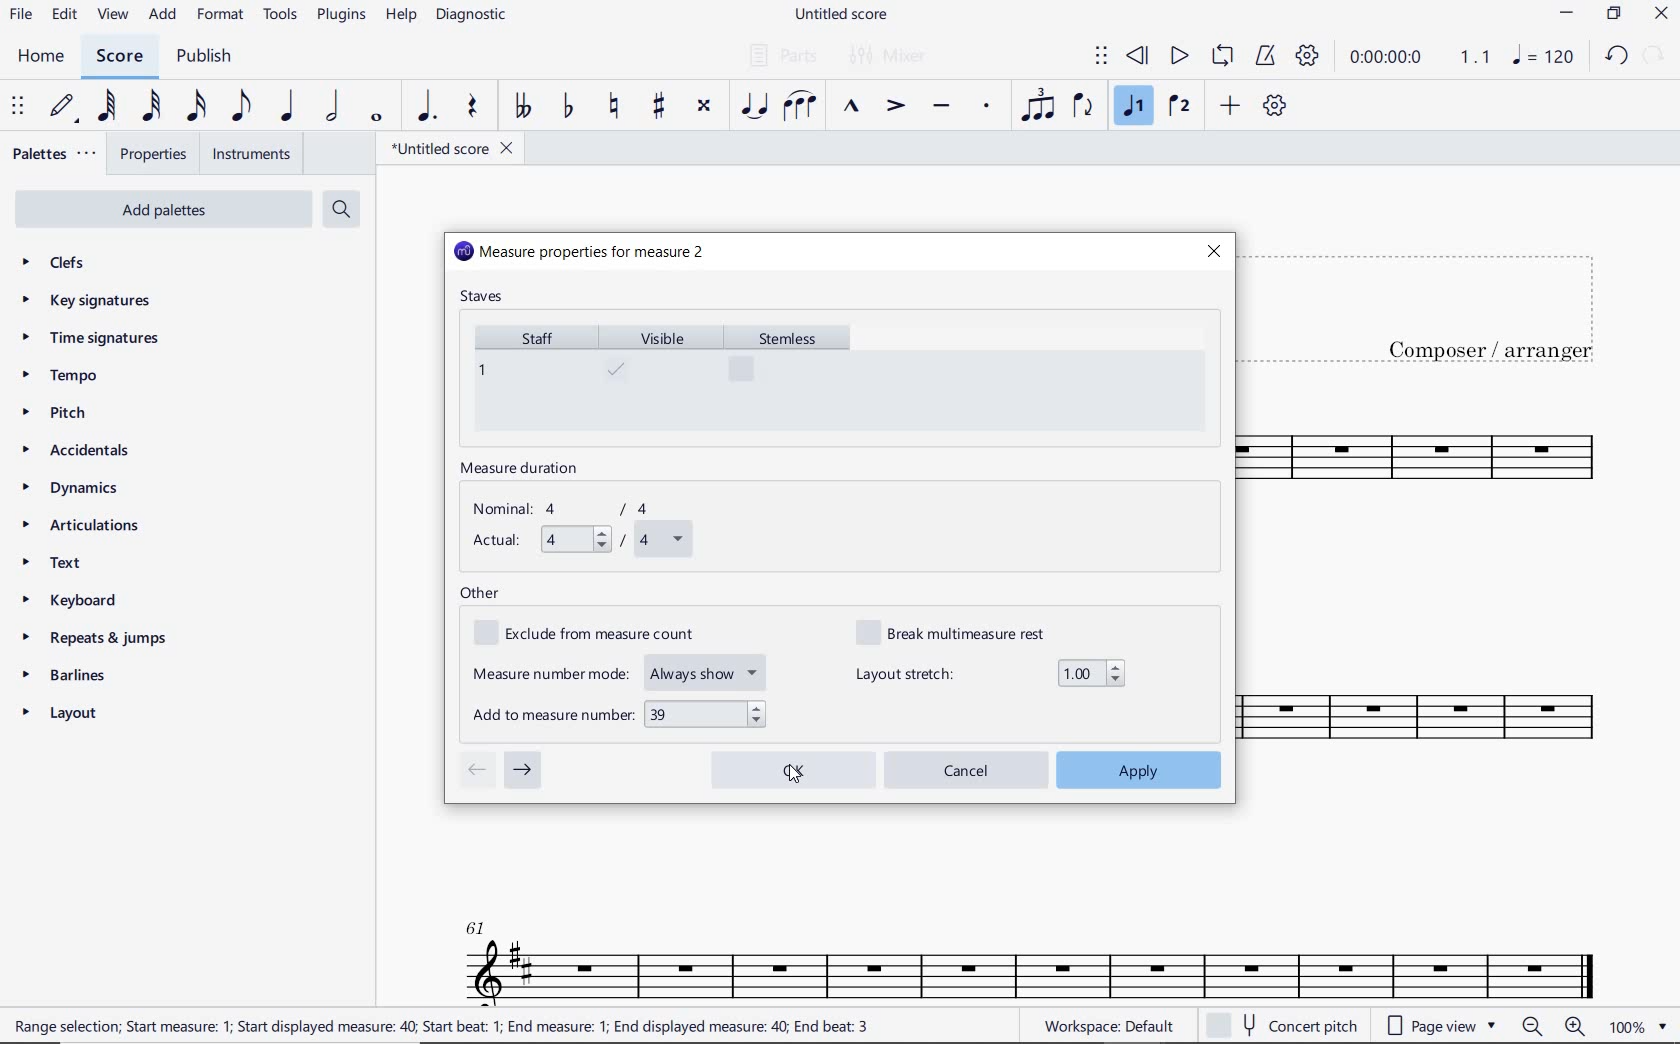 This screenshot has height=1044, width=1680. Describe the element at coordinates (473, 109) in the screenshot. I see `REST` at that location.